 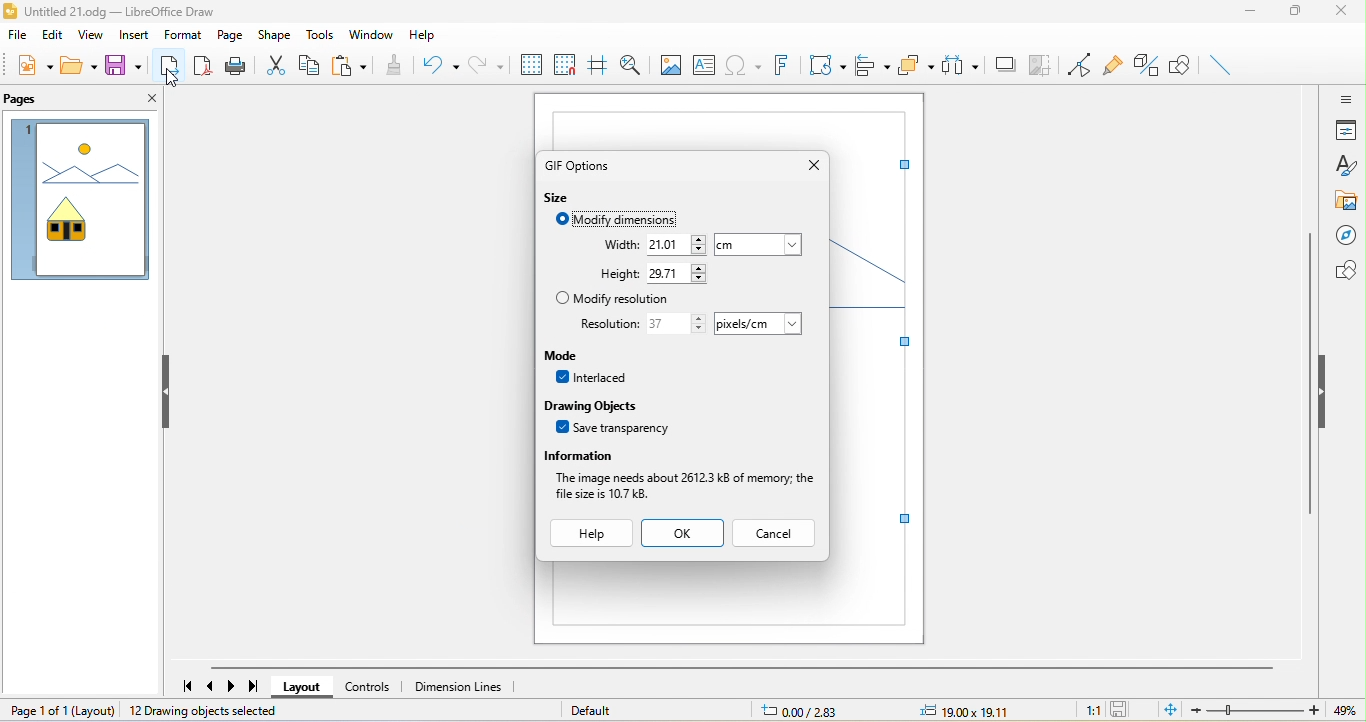 I want to click on display grid, so click(x=529, y=65).